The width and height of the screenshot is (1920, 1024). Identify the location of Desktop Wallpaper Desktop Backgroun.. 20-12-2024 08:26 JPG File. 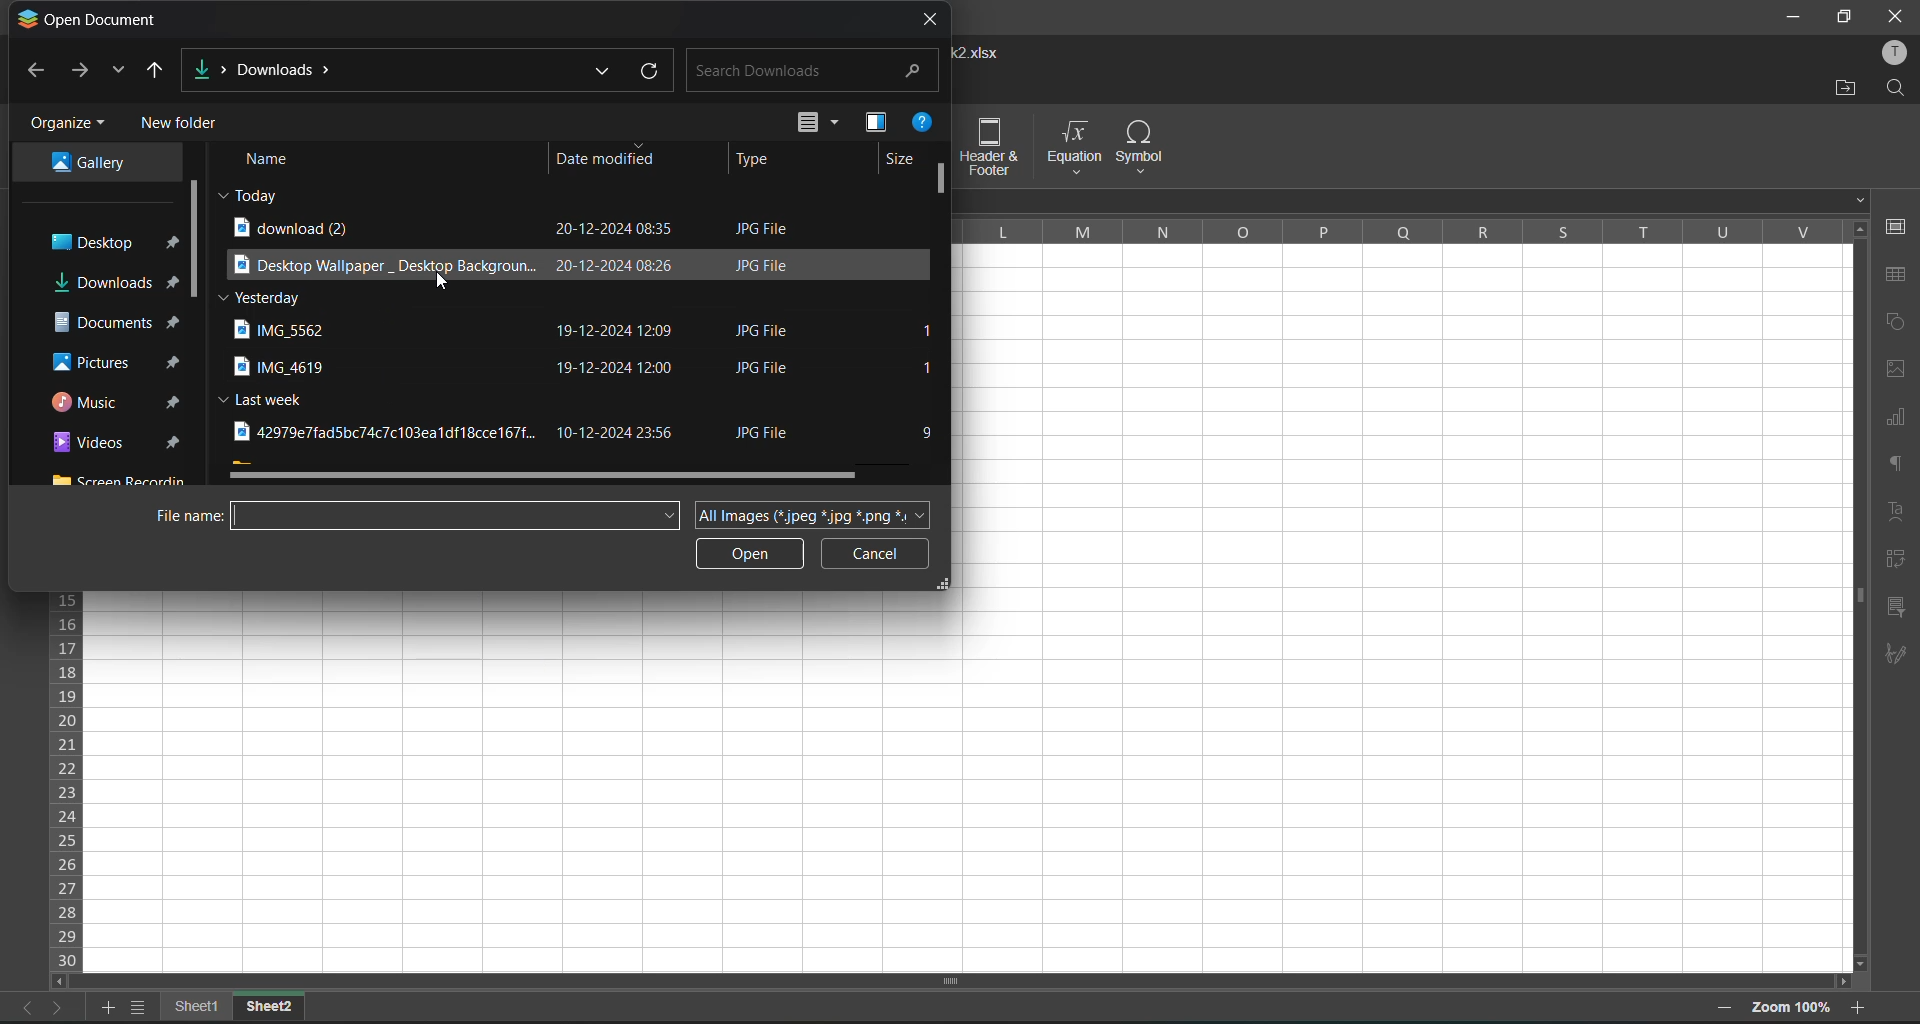
(518, 262).